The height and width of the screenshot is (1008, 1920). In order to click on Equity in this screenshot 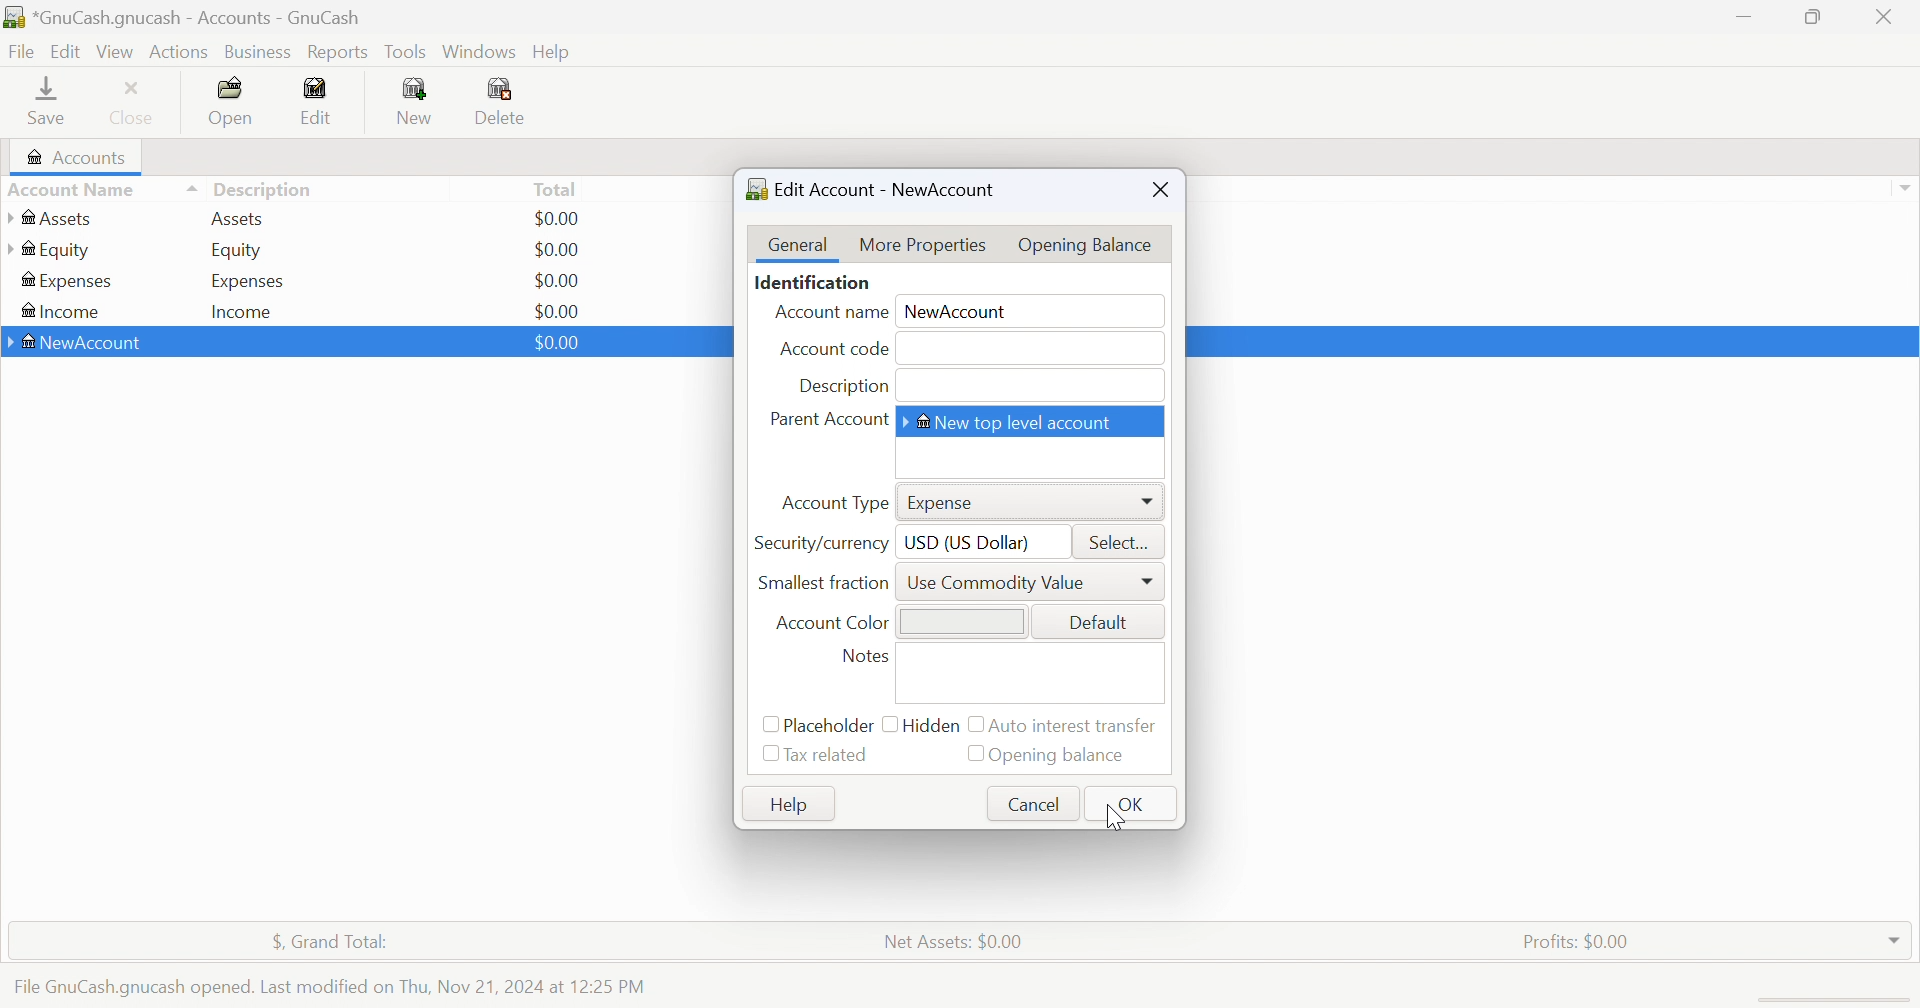, I will do `click(239, 250)`.